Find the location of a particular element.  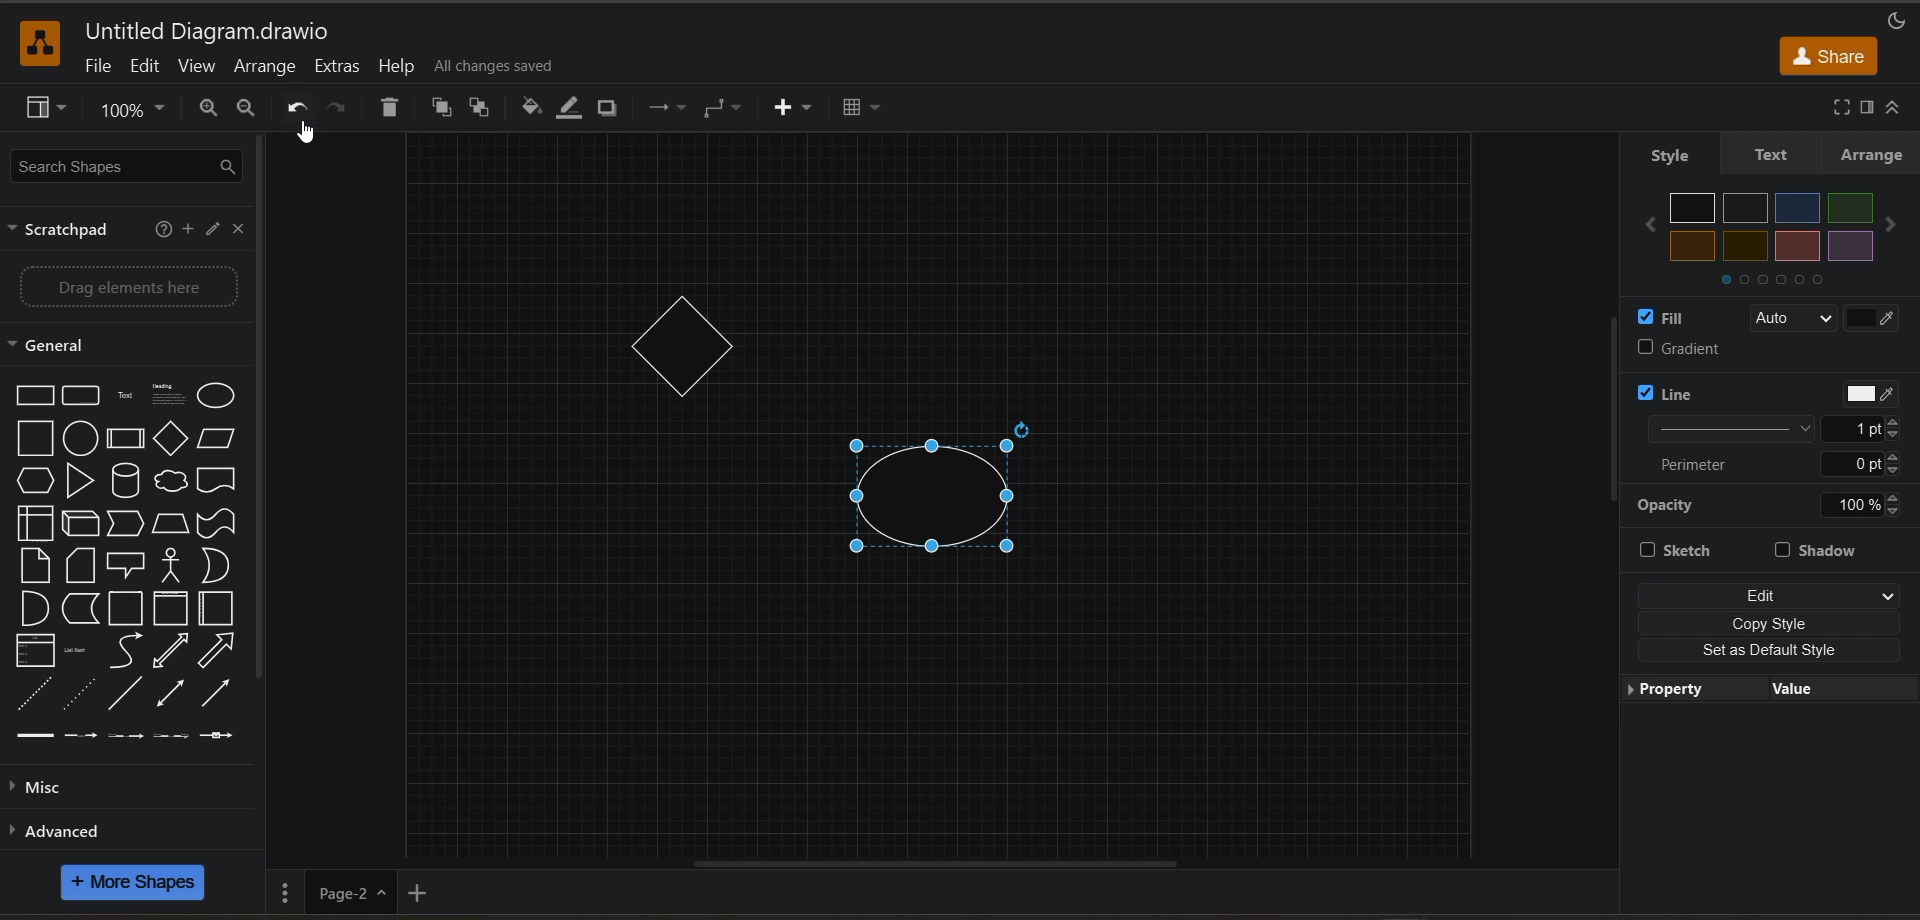

to front is located at coordinates (436, 107).